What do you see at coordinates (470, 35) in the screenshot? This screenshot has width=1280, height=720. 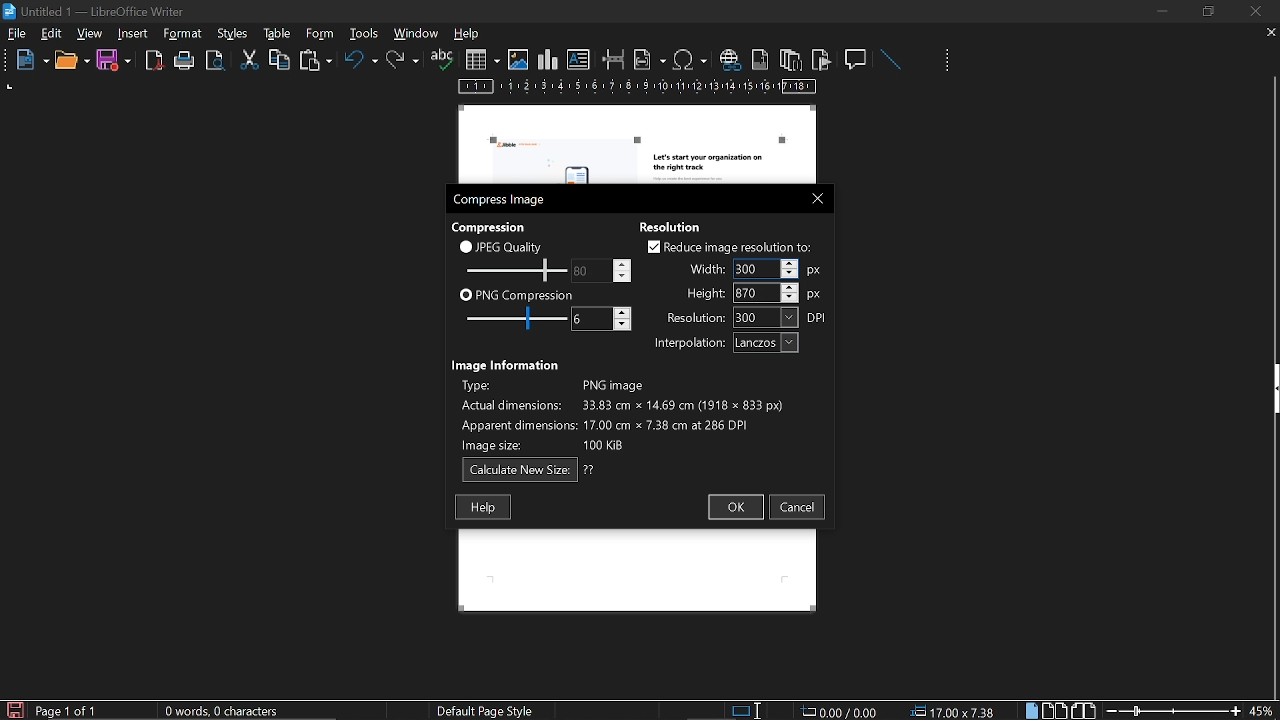 I see `help` at bounding box center [470, 35].